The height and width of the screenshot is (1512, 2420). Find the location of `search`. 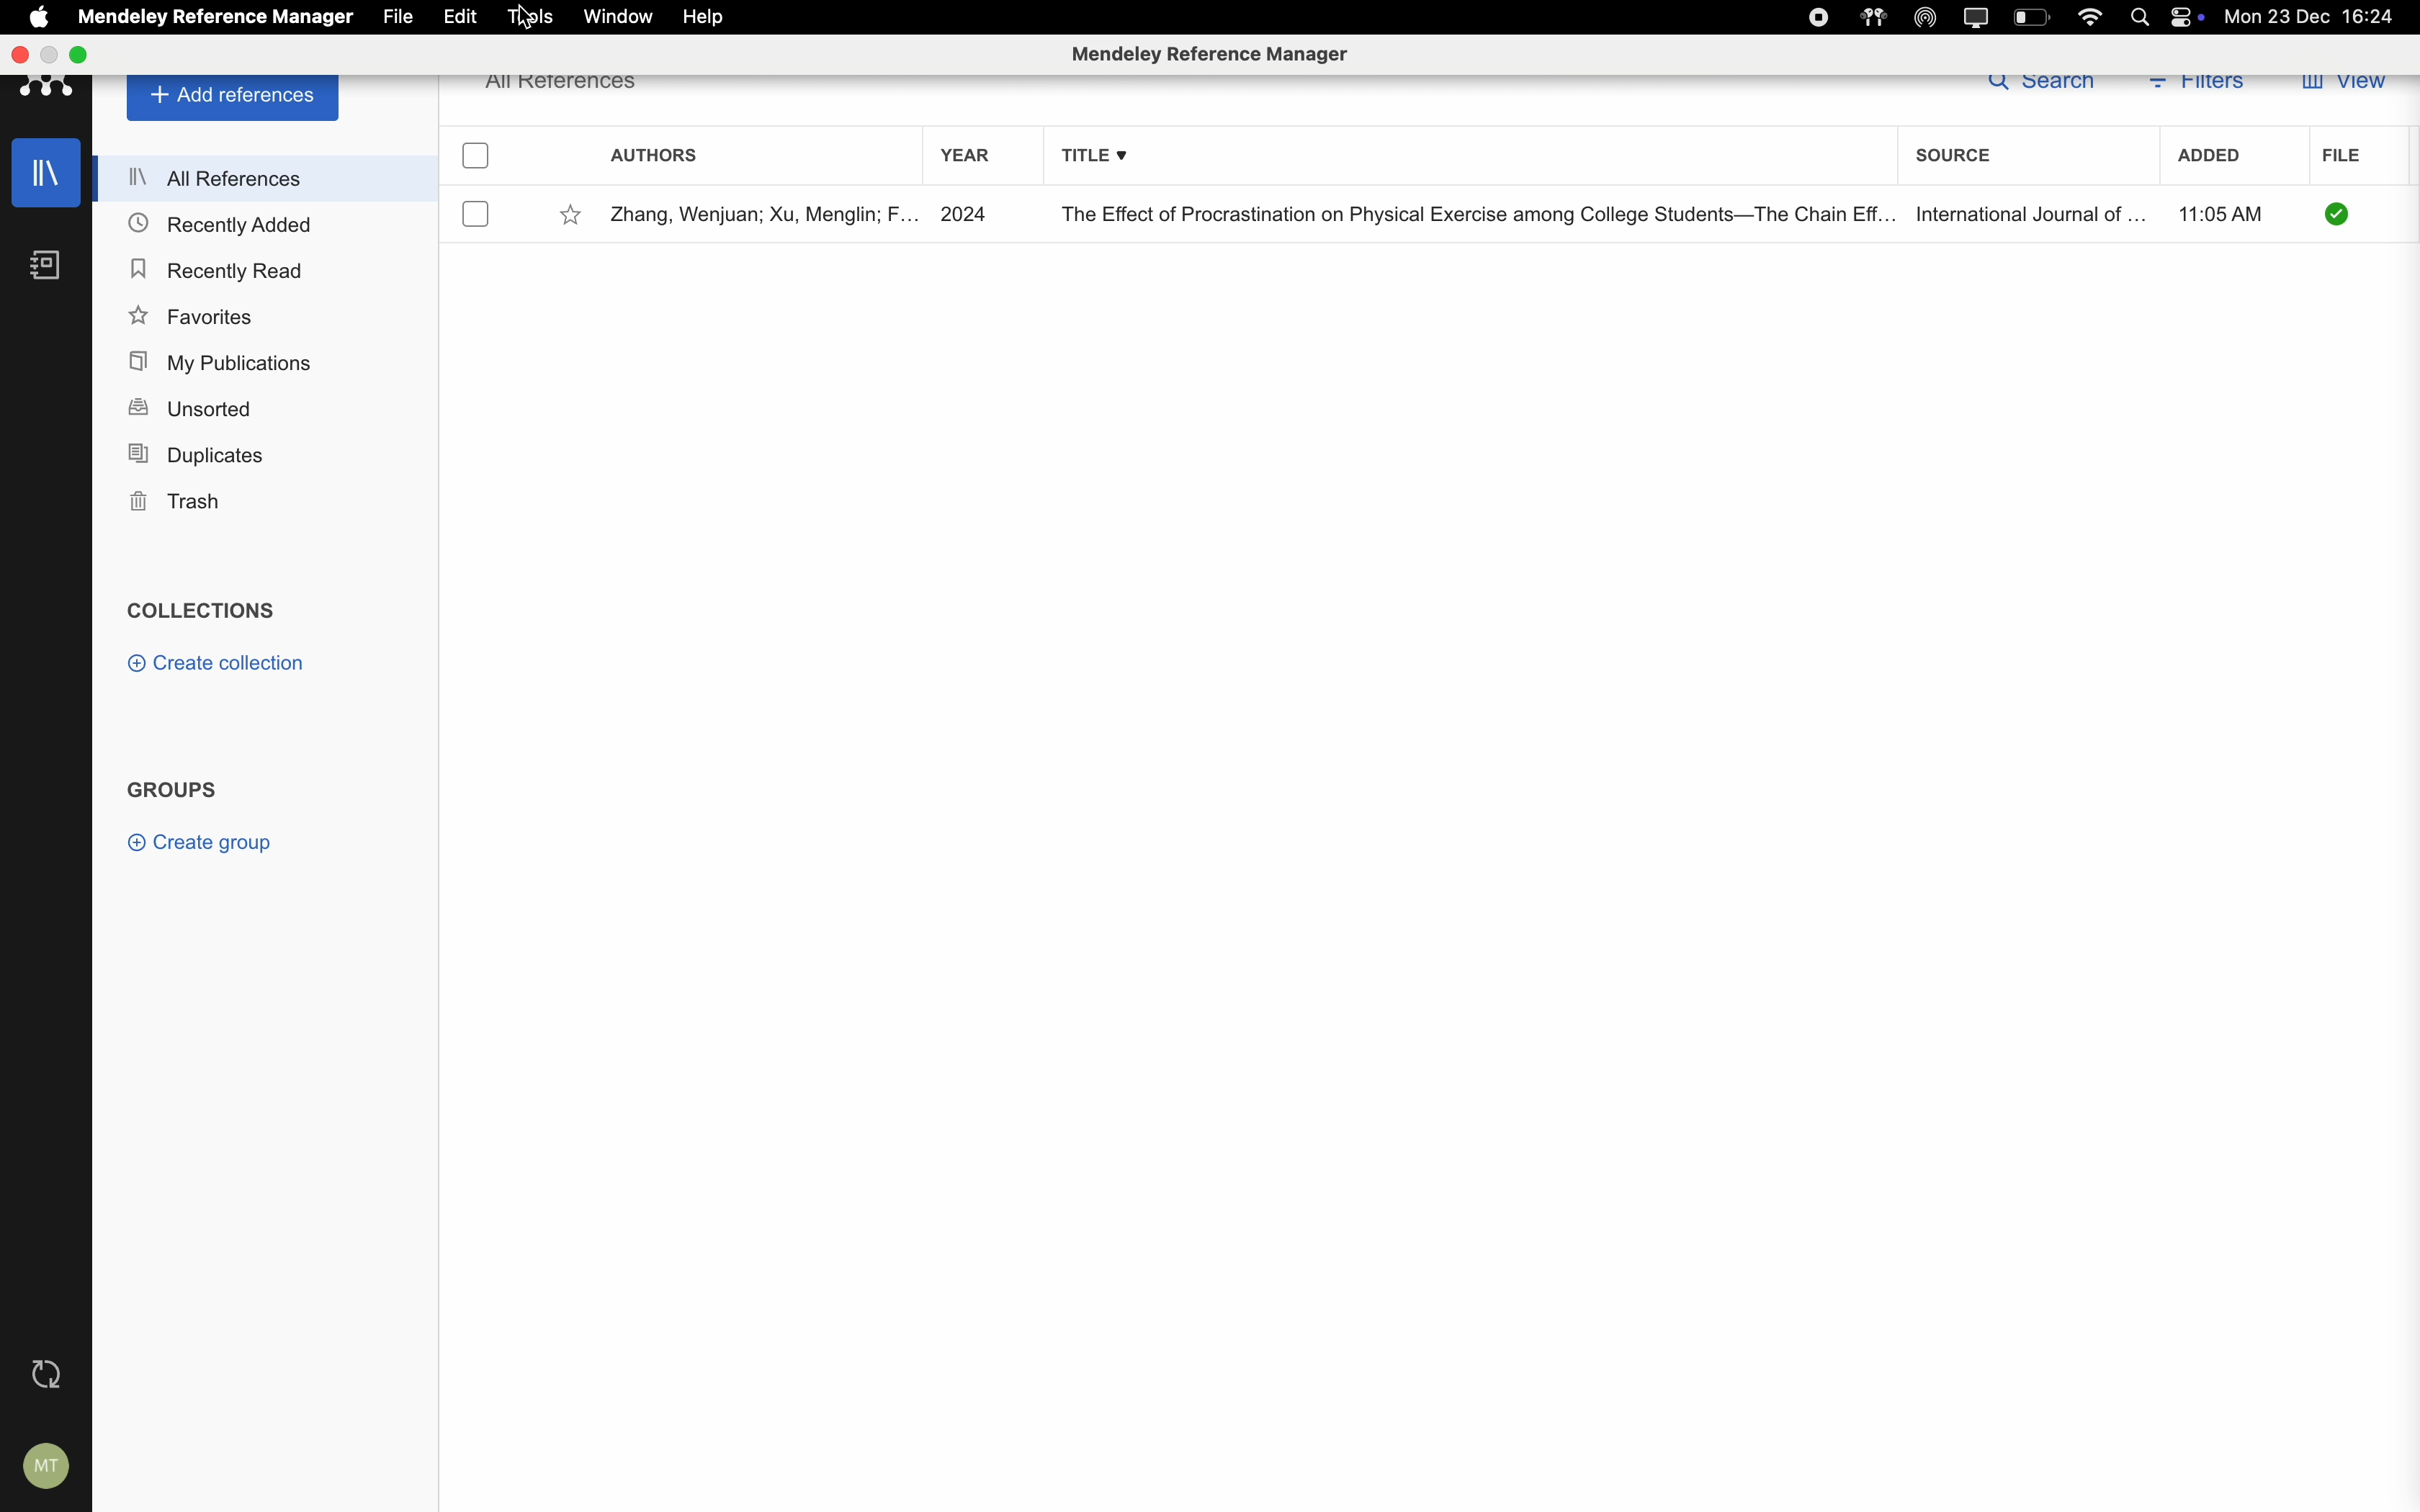

search is located at coordinates (2039, 88).